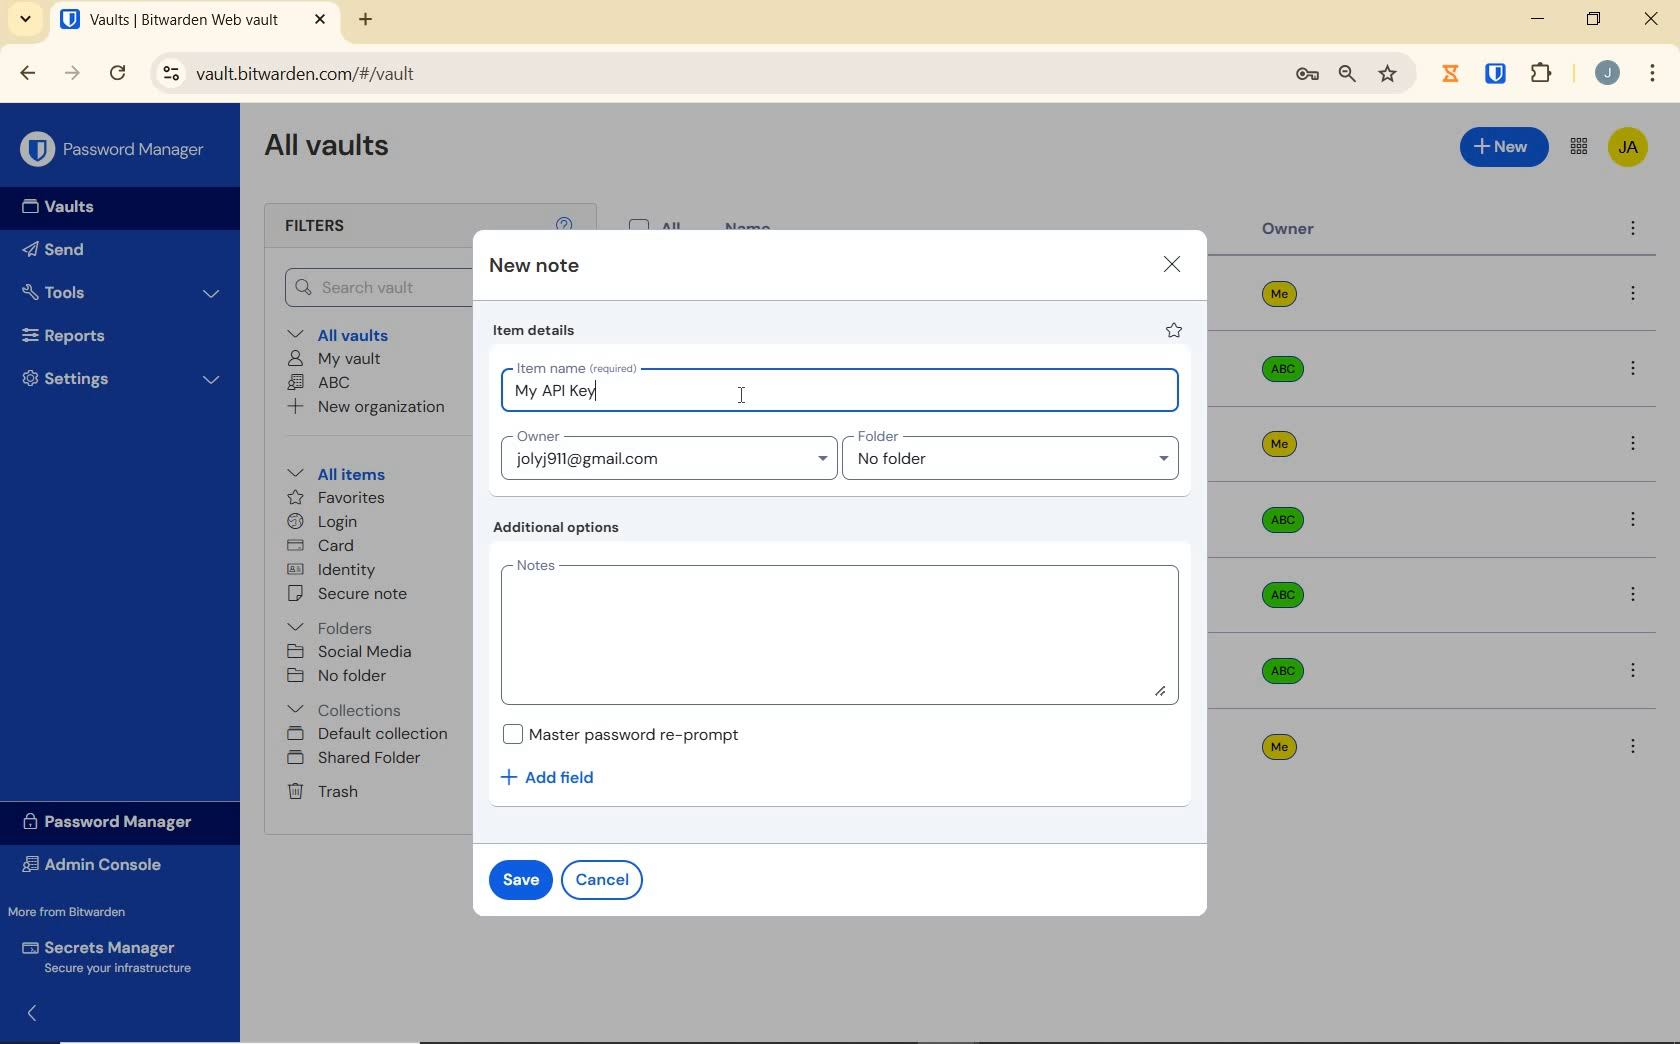 The width and height of the screenshot is (1680, 1044). Describe the element at coordinates (99, 865) in the screenshot. I see `Admin Console` at that location.